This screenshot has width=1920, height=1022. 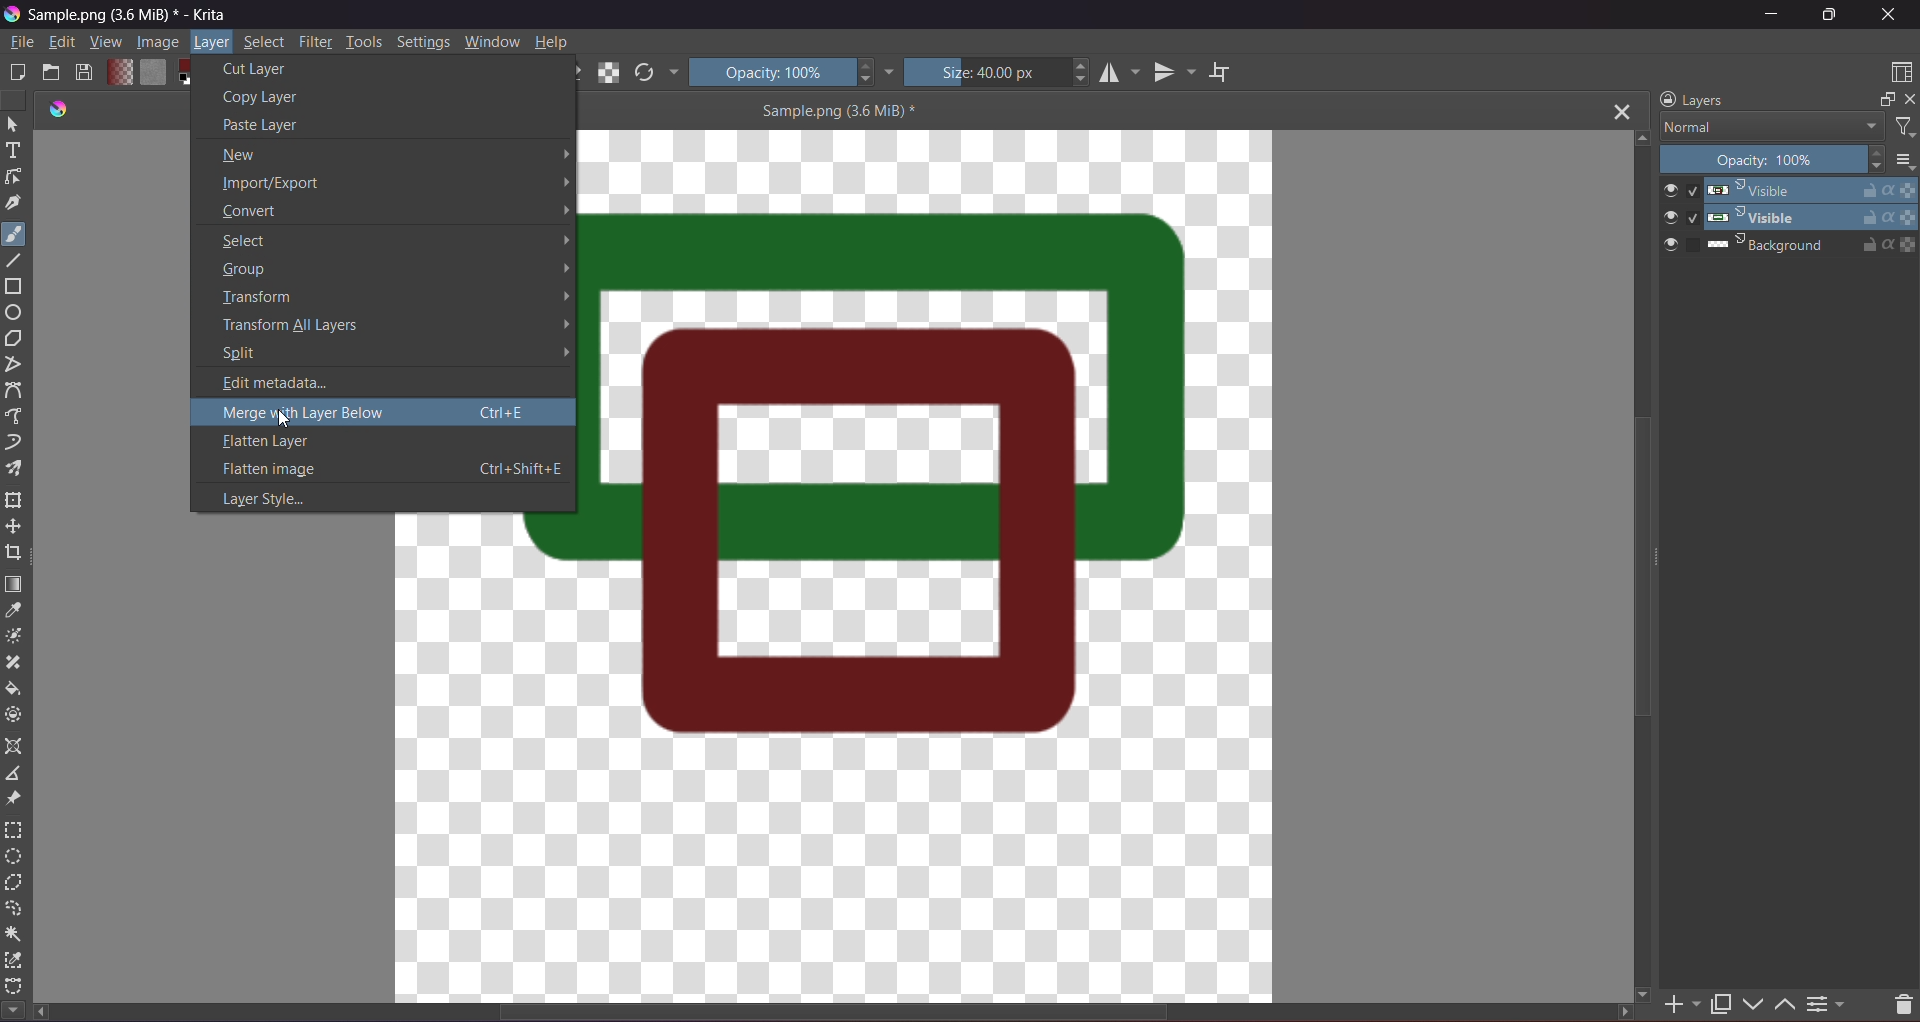 What do you see at coordinates (15, 747) in the screenshot?
I see `Assistant` at bounding box center [15, 747].